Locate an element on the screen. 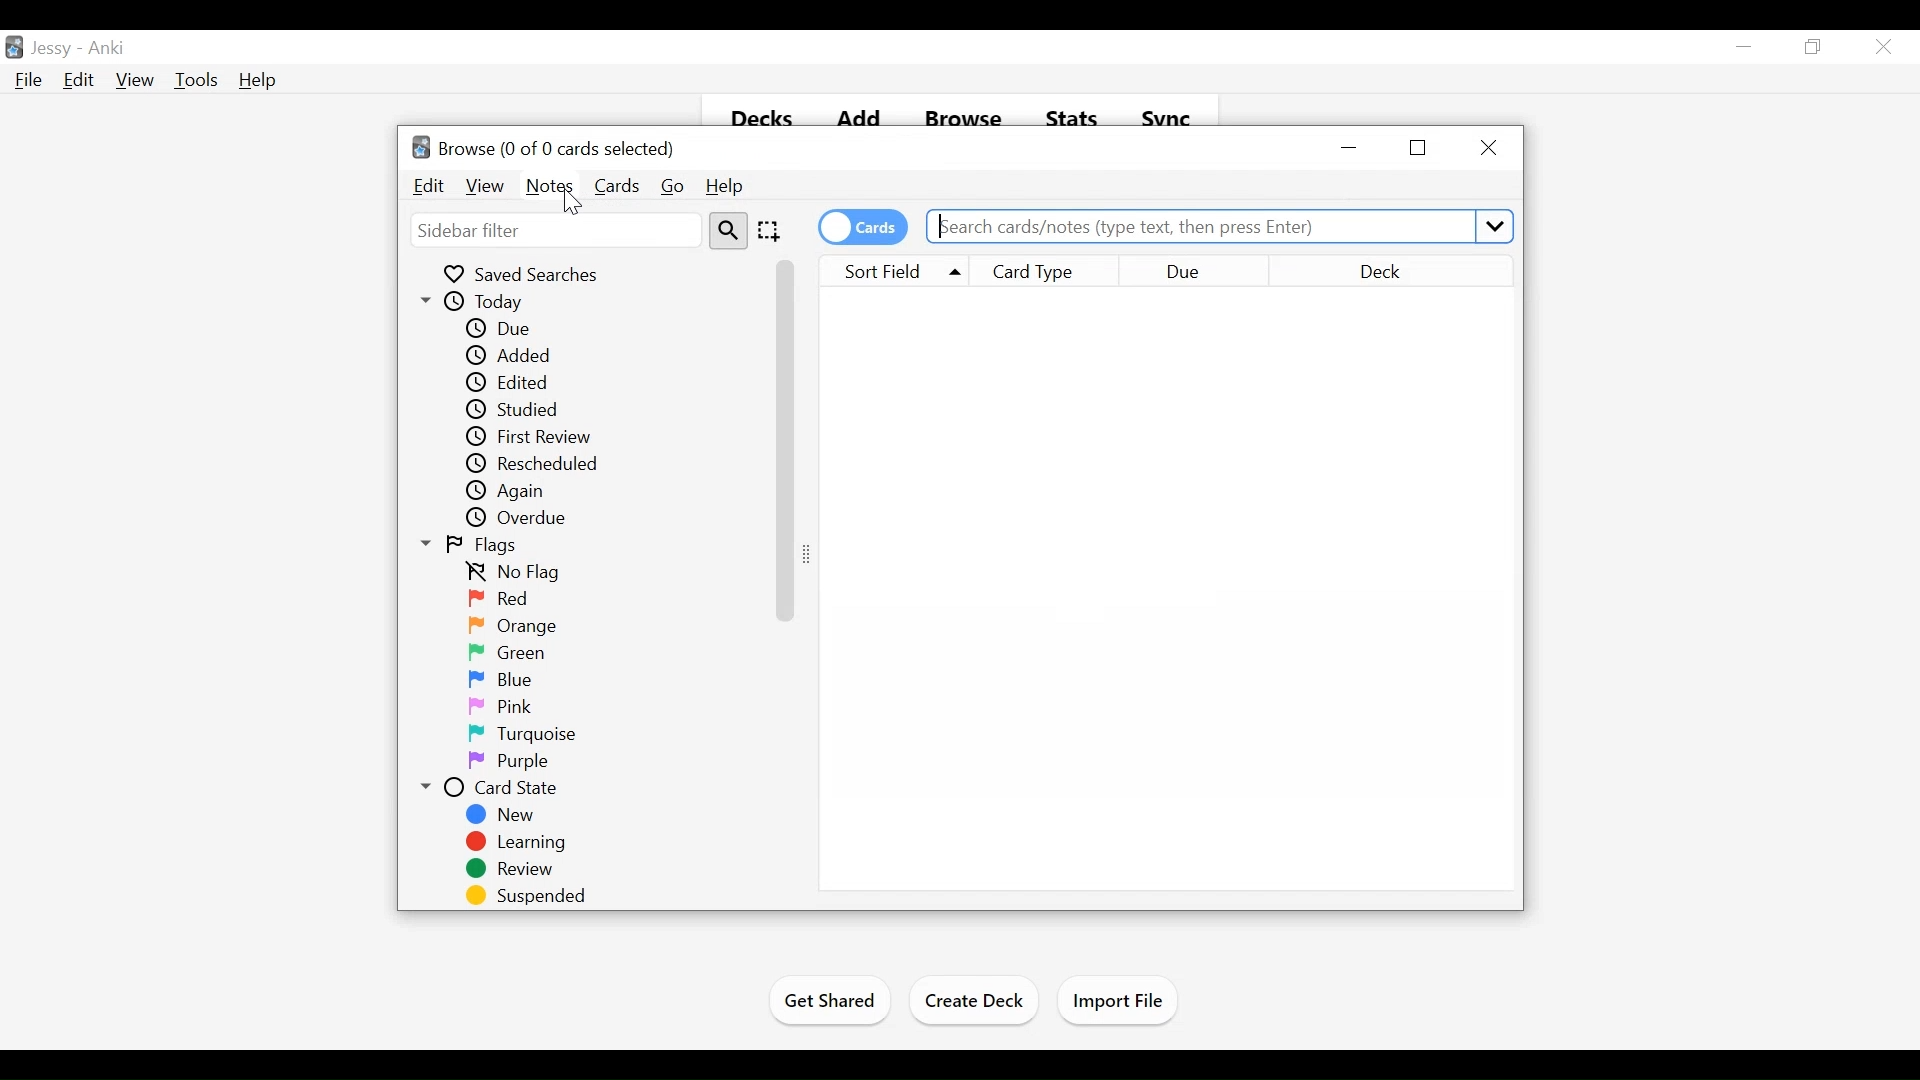 Image resolution: width=1920 pixels, height=1080 pixels. No flag is located at coordinates (518, 573).